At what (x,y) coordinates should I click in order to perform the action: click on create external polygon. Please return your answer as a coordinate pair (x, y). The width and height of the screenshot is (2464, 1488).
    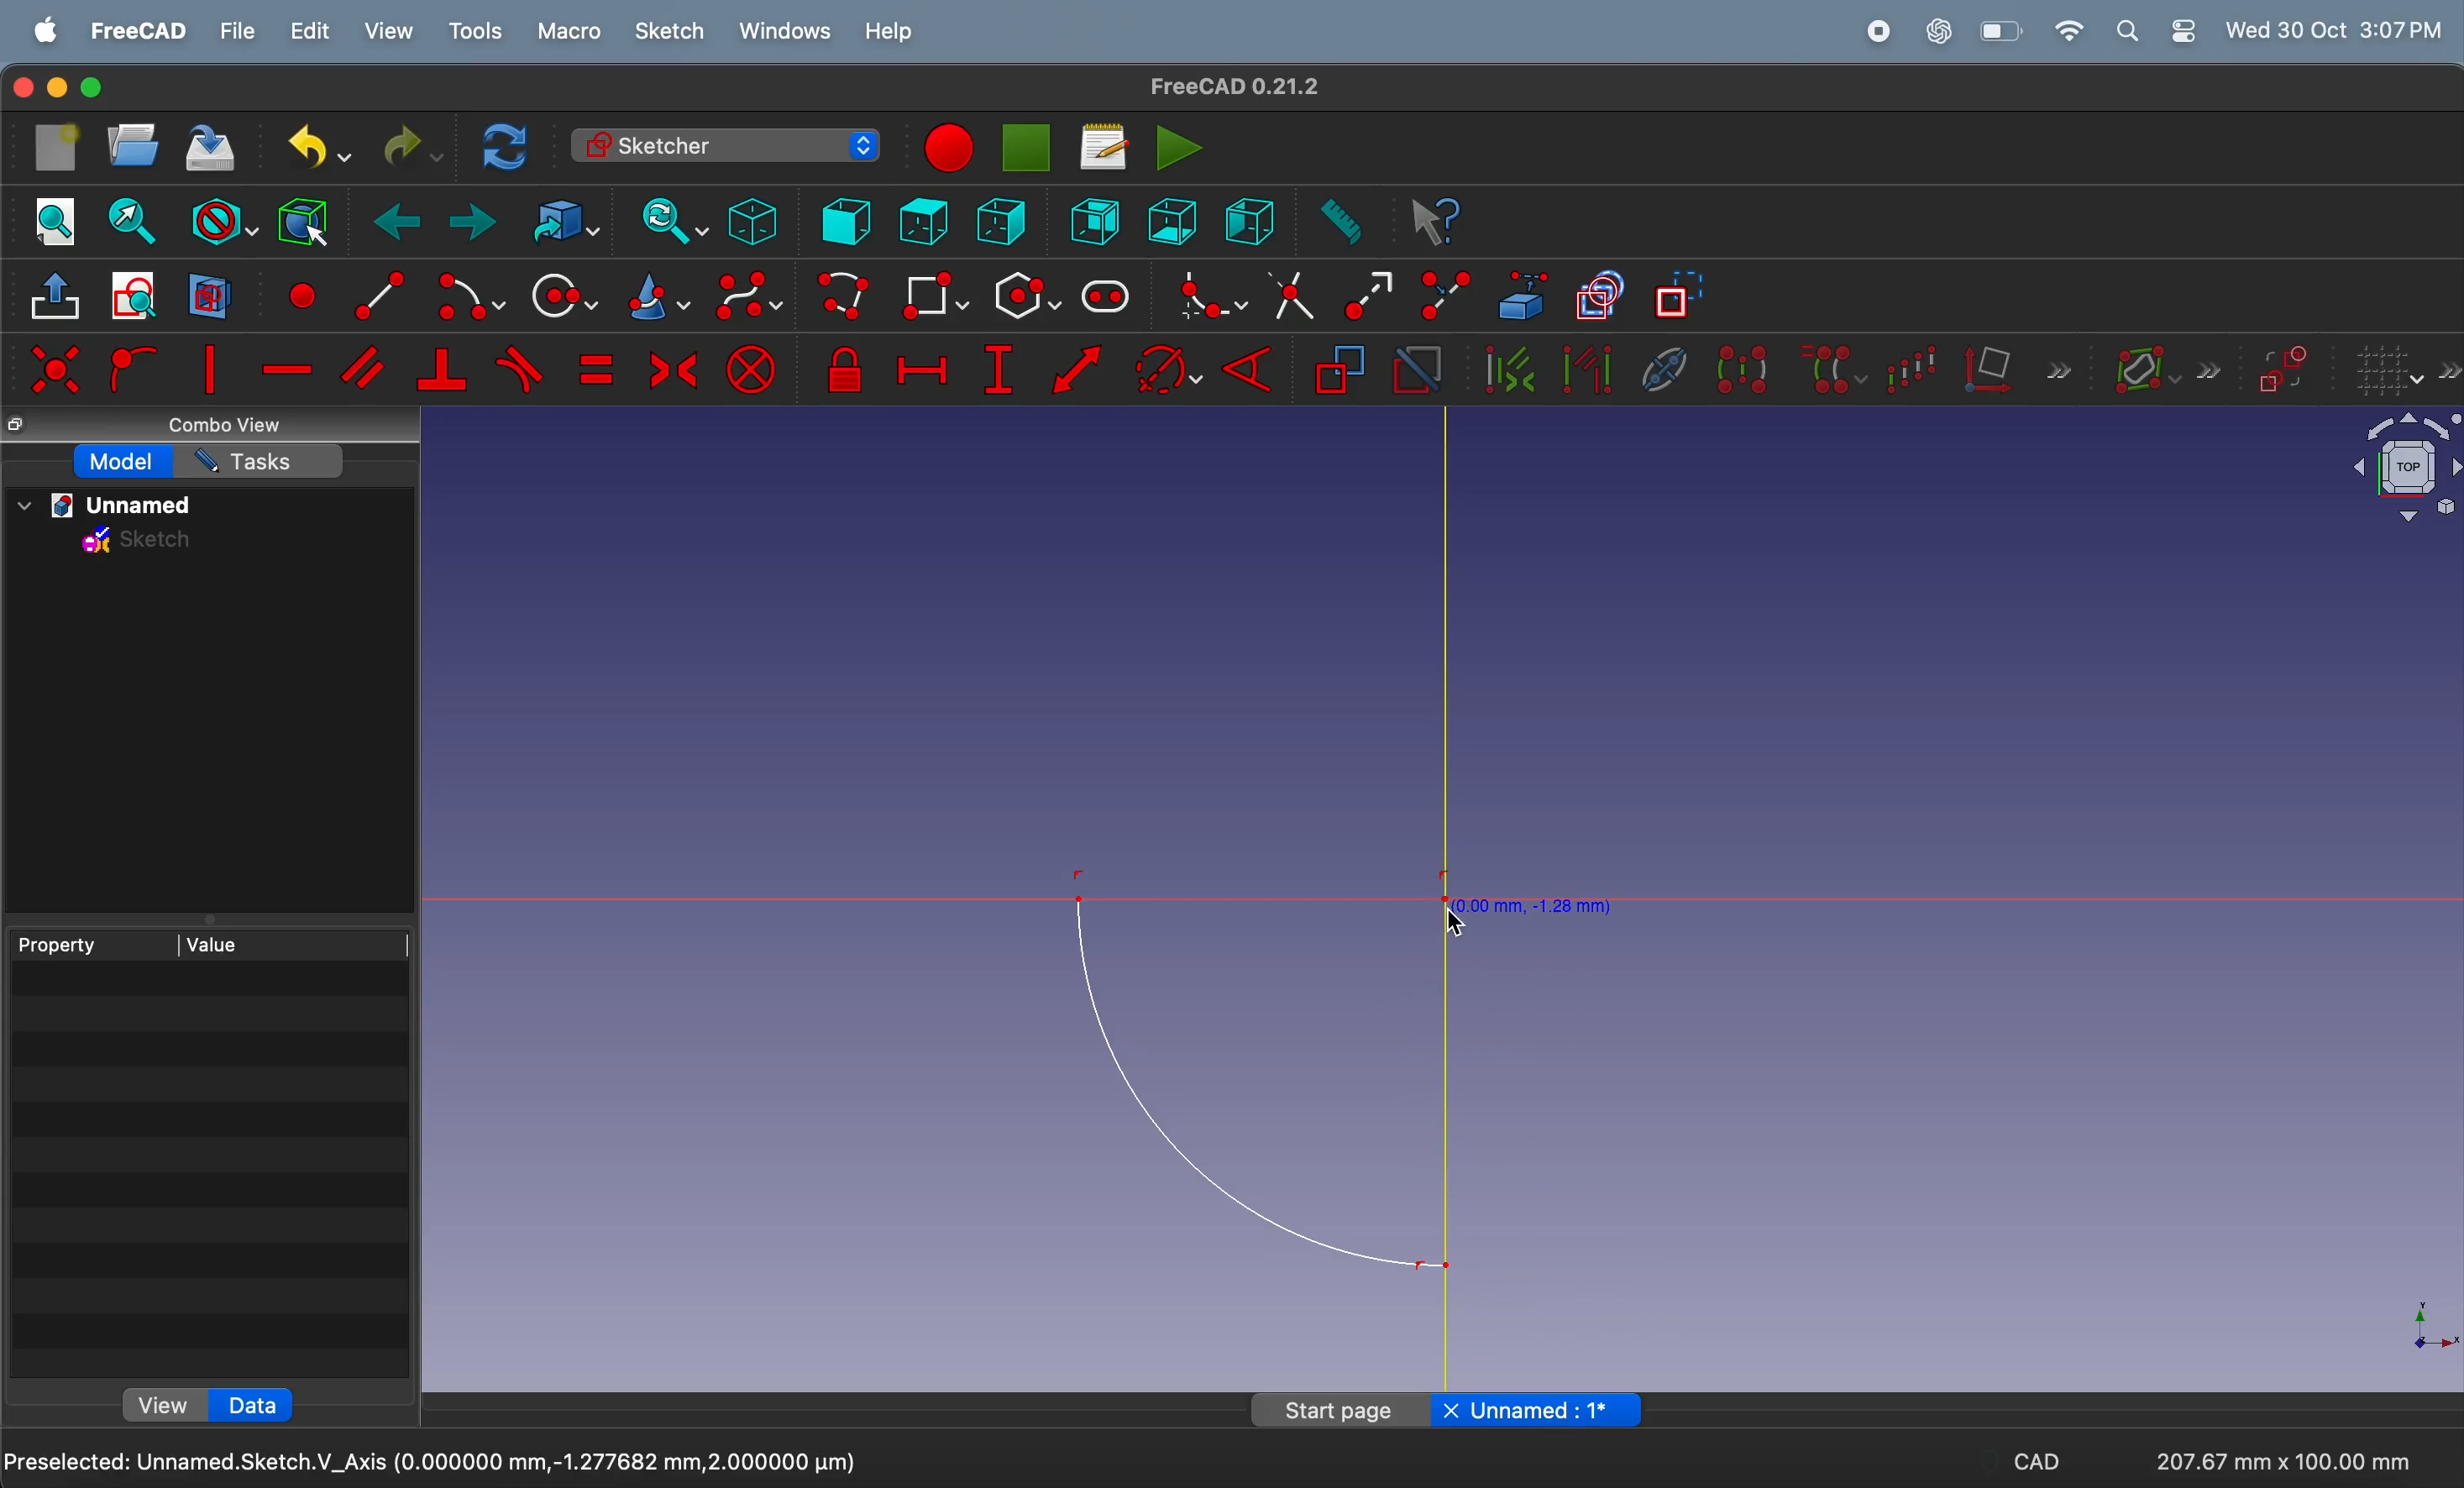
    Looking at the image, I should click on (1026, 297).